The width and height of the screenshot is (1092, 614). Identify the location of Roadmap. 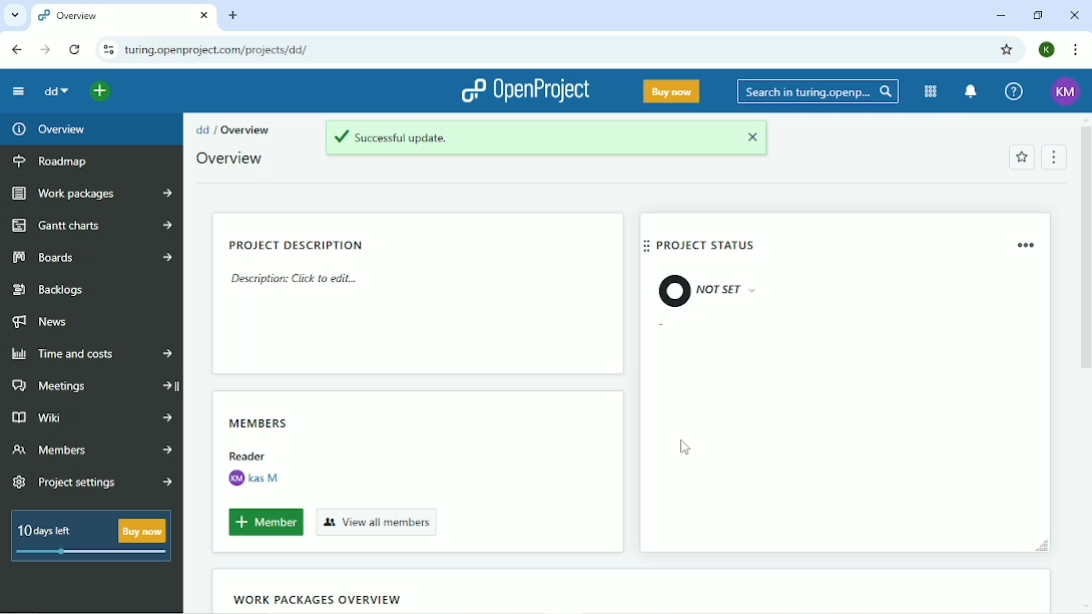
(53, 163).